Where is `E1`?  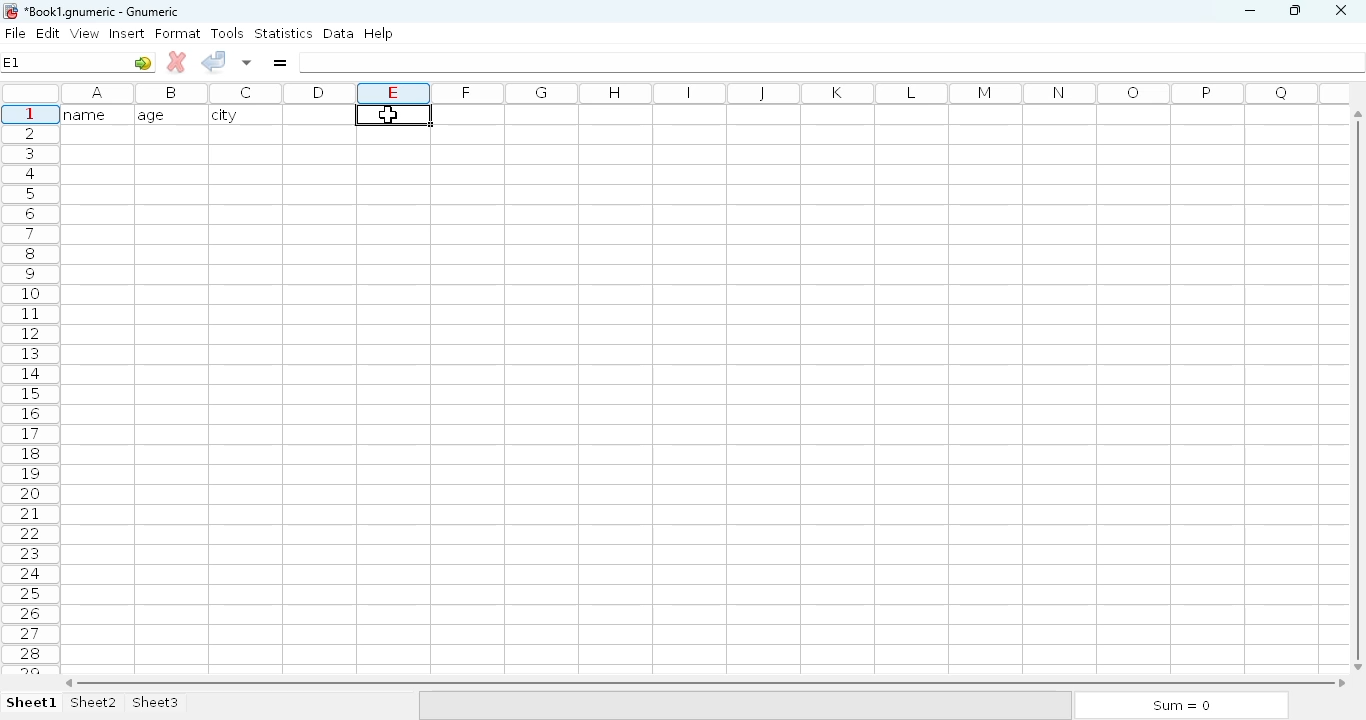
E1 is located at coordinates (11, 62).